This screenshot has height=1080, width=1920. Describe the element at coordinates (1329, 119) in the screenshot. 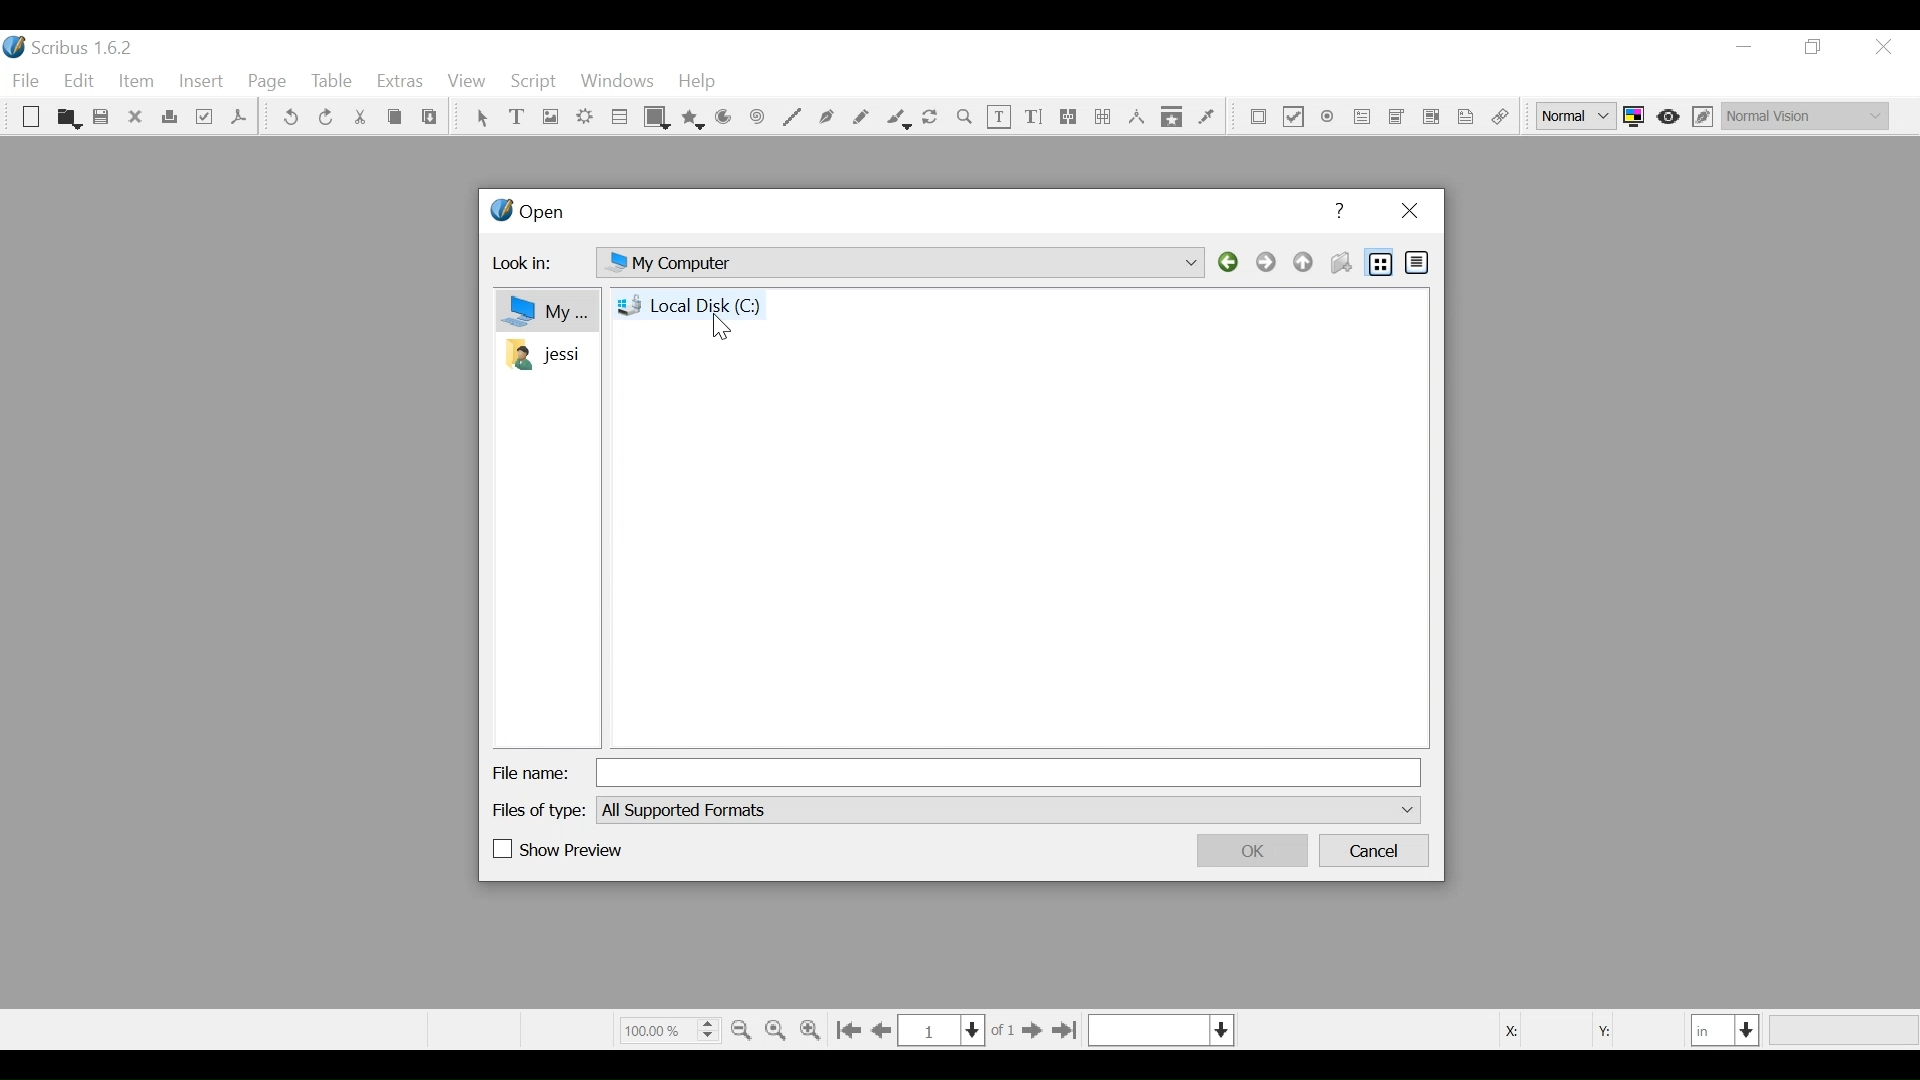

I see `PDF Radio Button` at that location.